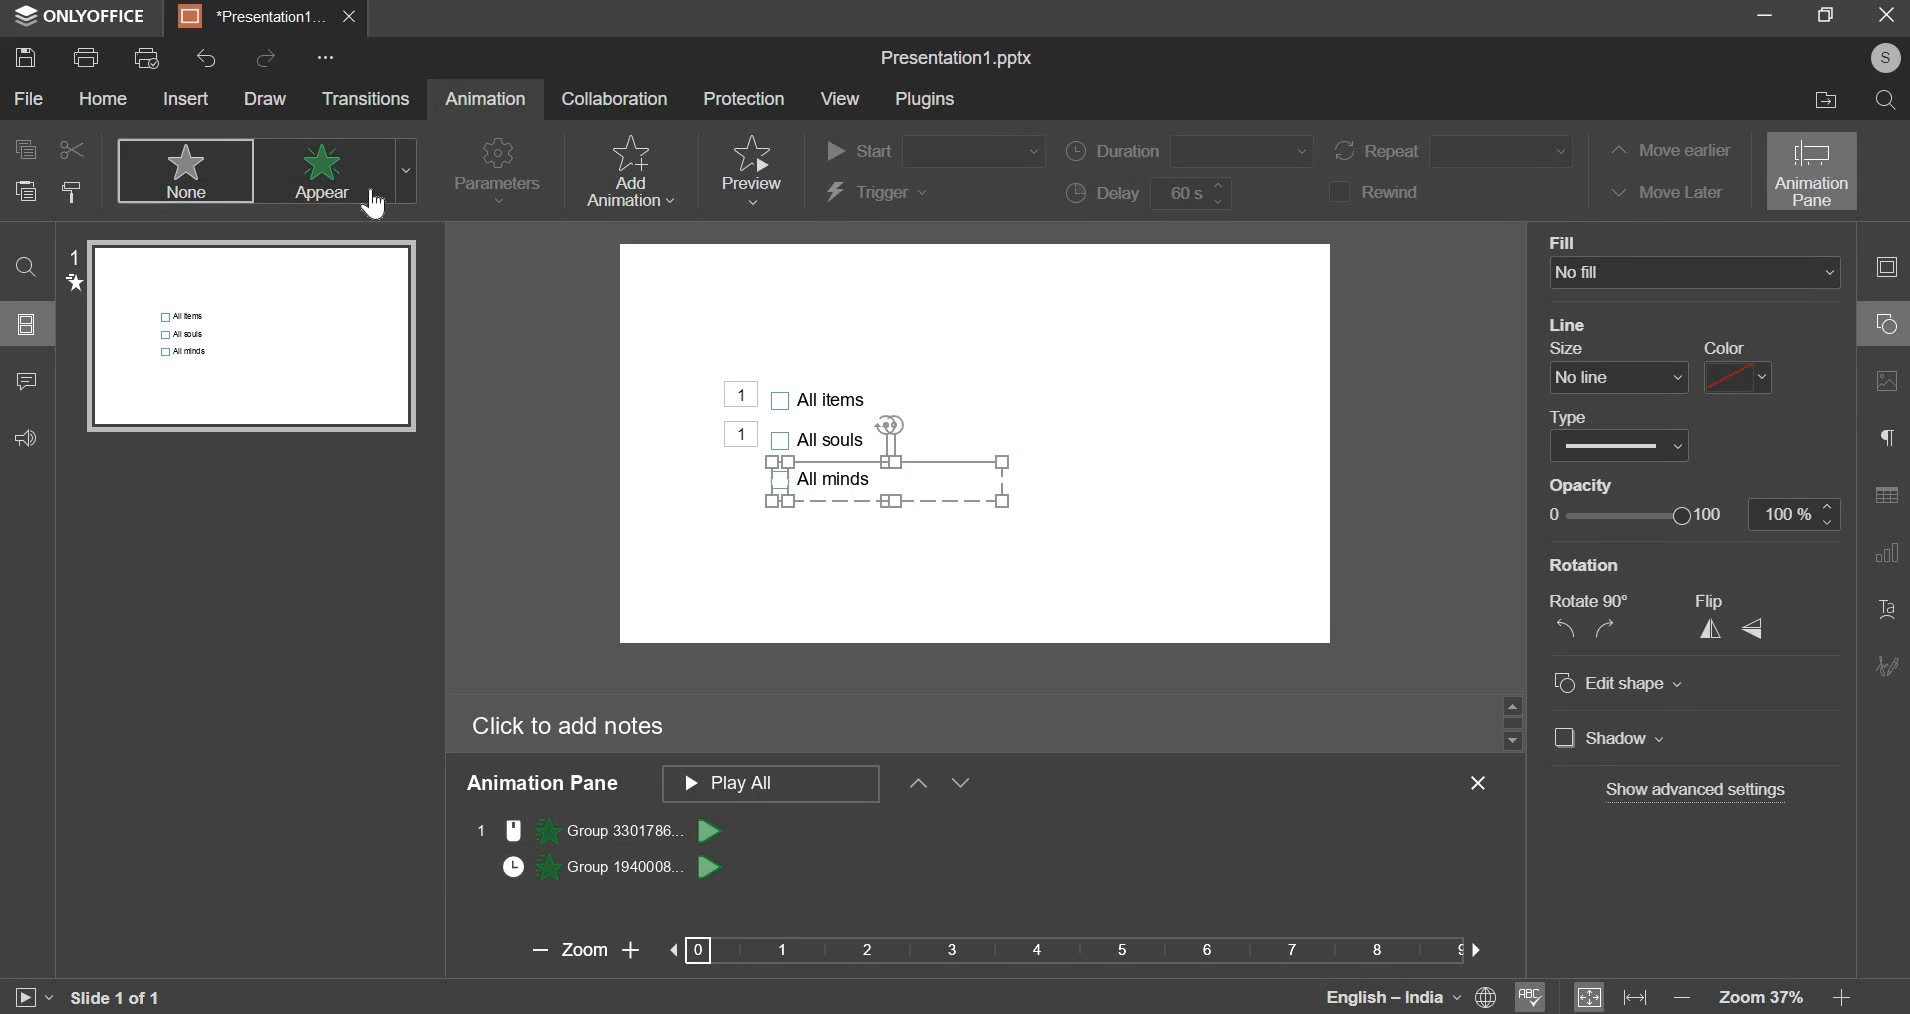 Image resolution: width=1910 pixels, height=1014 pixels. I want to click on save, so click(24, 57).